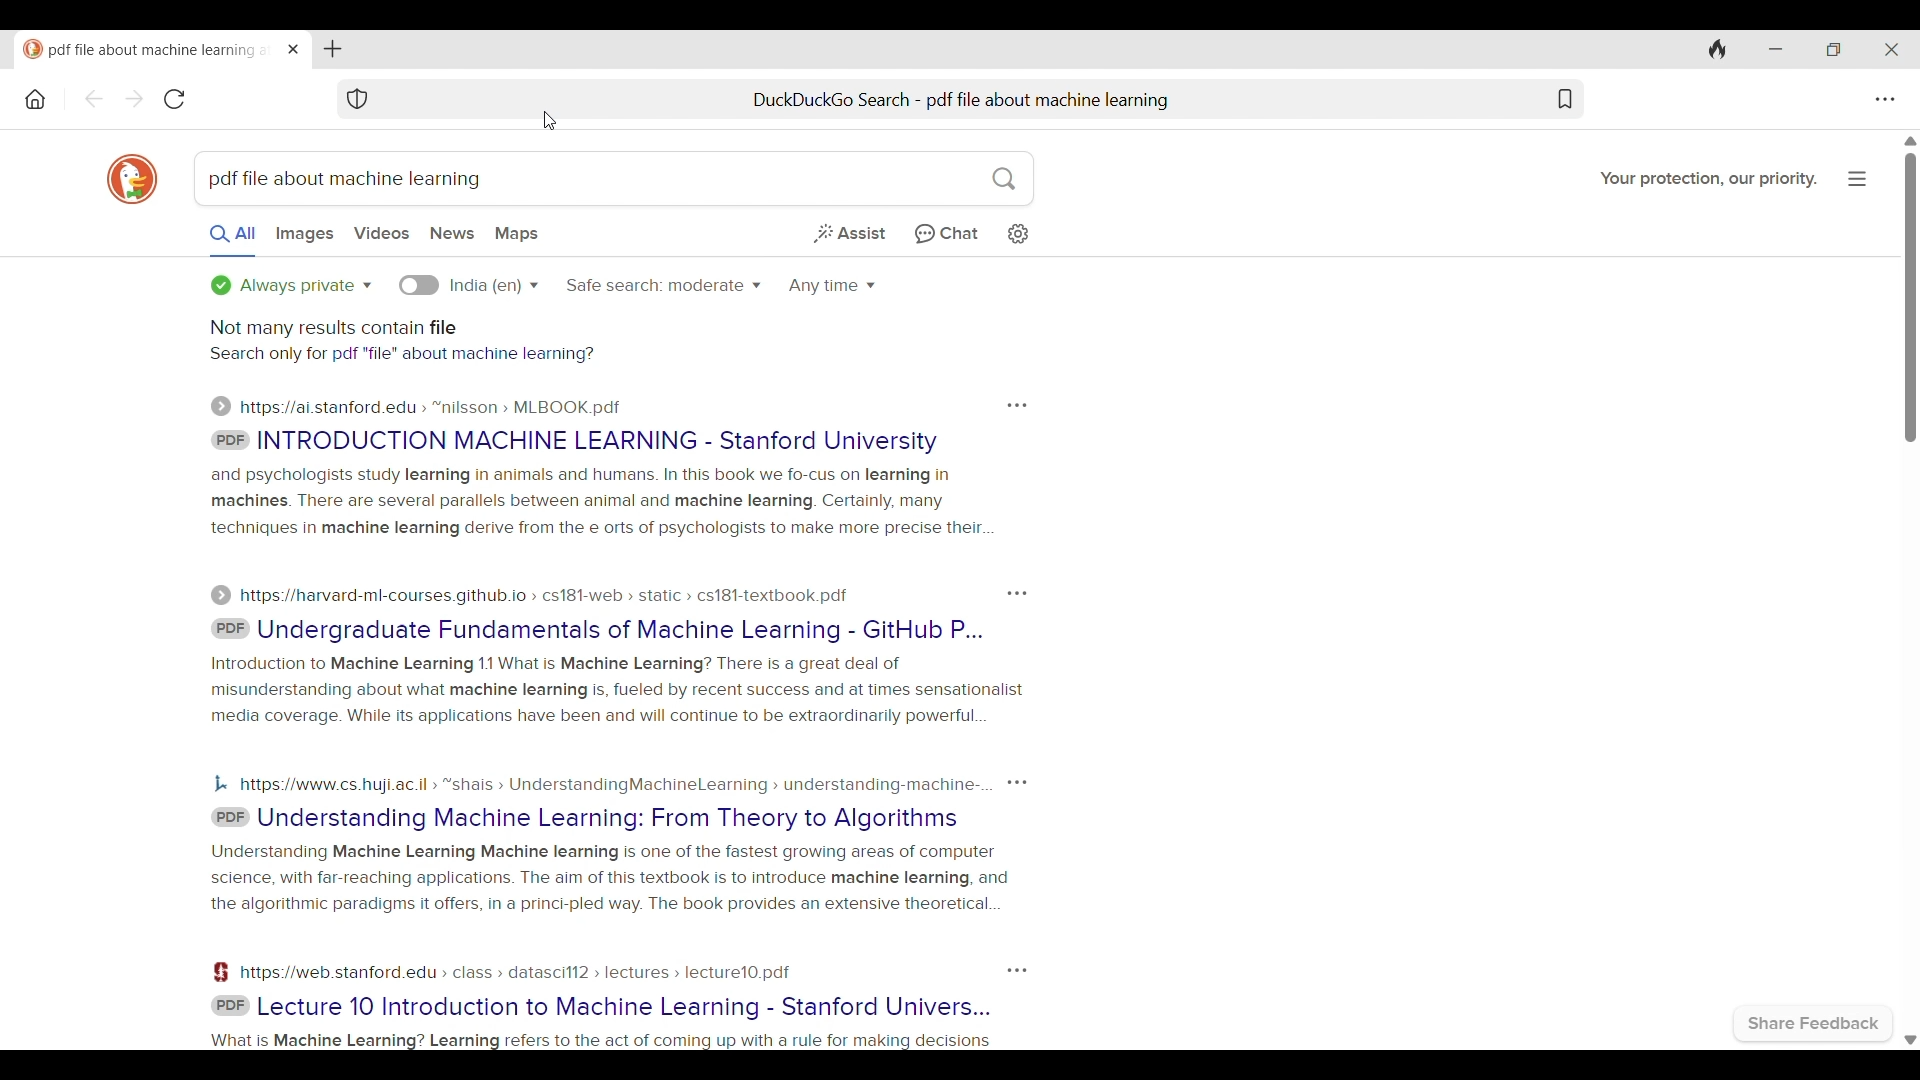 The height and width of the screenshot is (1080, 1920). I want to click on PDF, so click(229, 440).